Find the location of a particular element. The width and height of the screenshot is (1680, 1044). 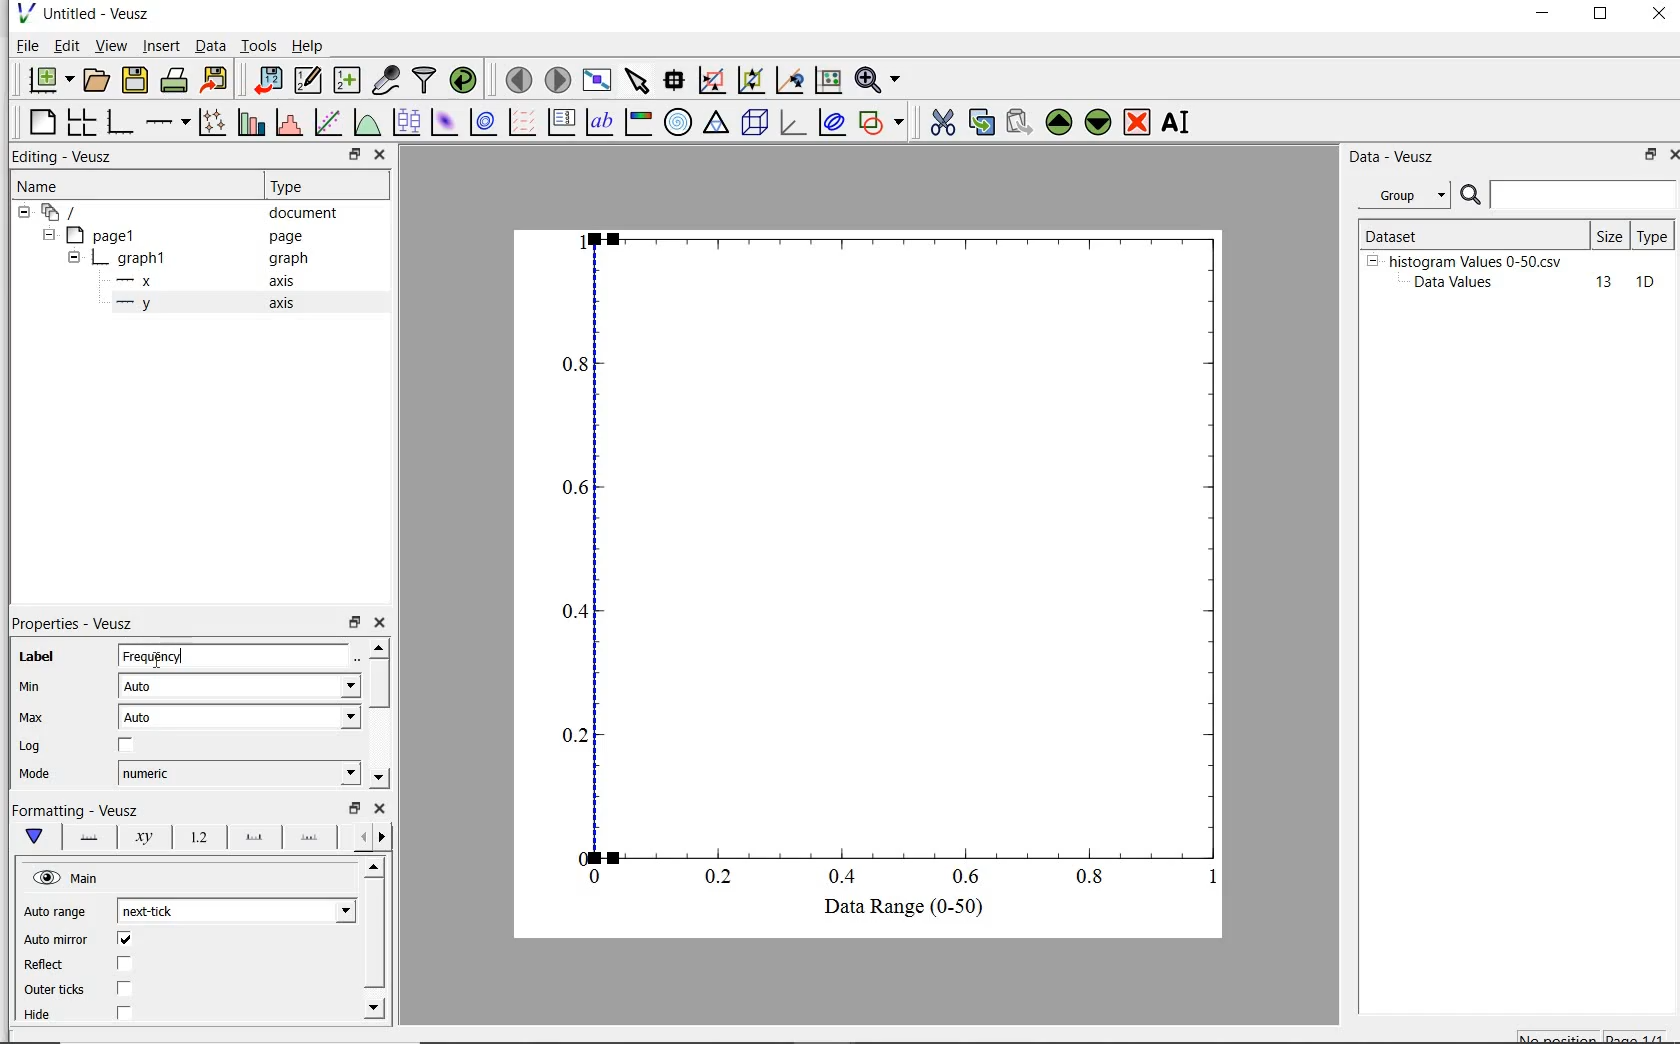

histogram of a dataset is located at coordinates (288, 123).